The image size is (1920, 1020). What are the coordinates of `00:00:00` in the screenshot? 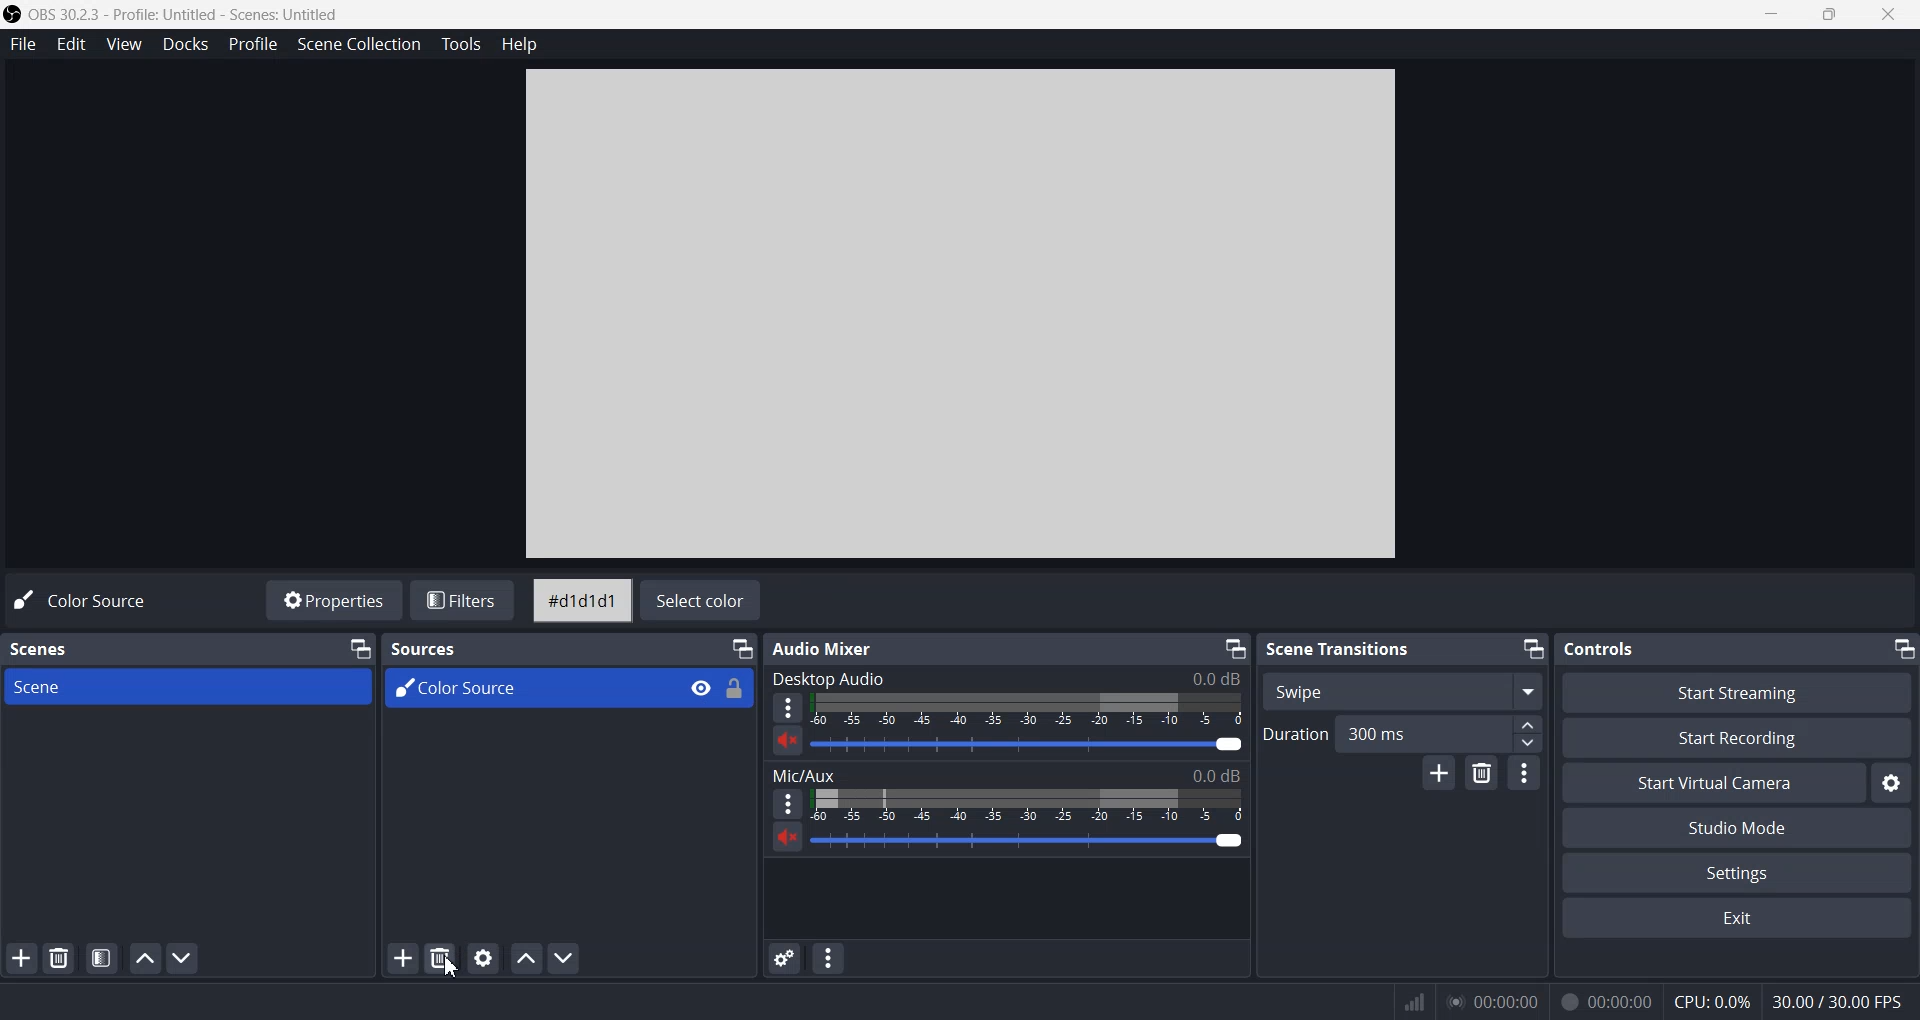 It's located at (1602, 998).